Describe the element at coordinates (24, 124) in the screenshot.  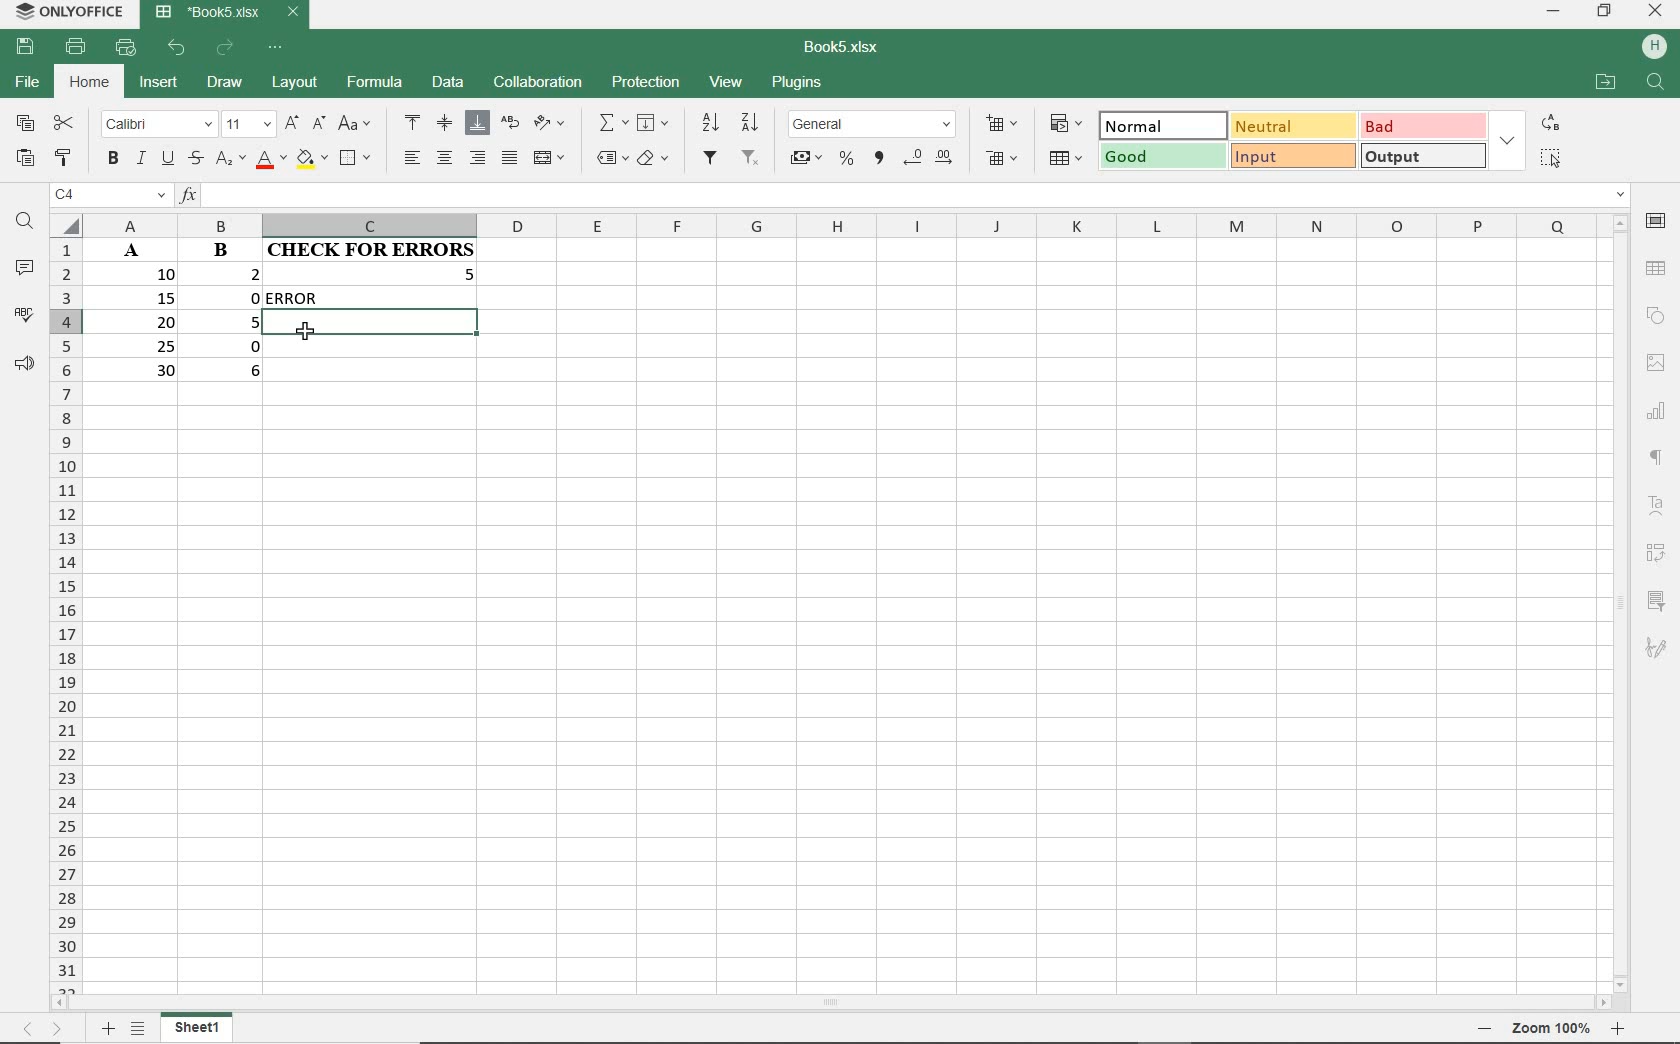
I see `COPY` at that location.